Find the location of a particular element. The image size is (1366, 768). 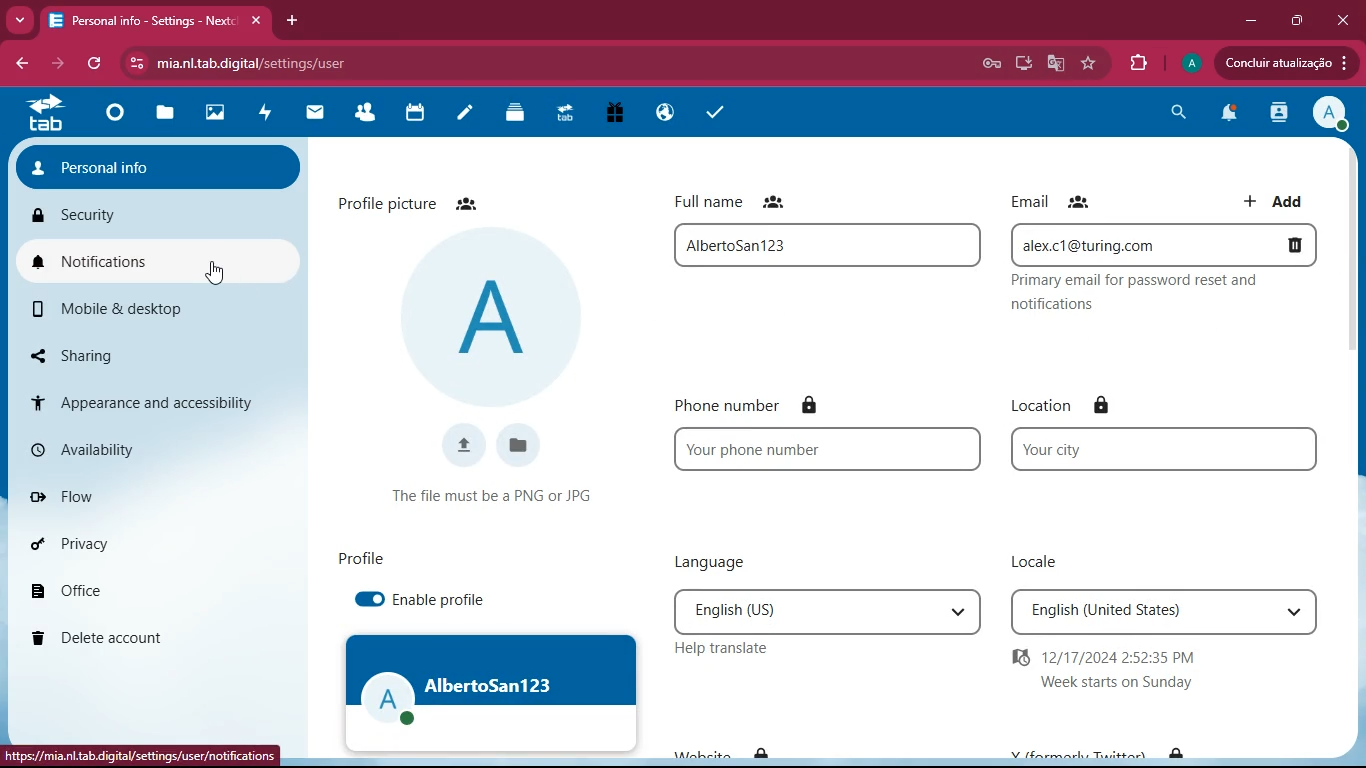

calendar is located at coordinates (415, 112).